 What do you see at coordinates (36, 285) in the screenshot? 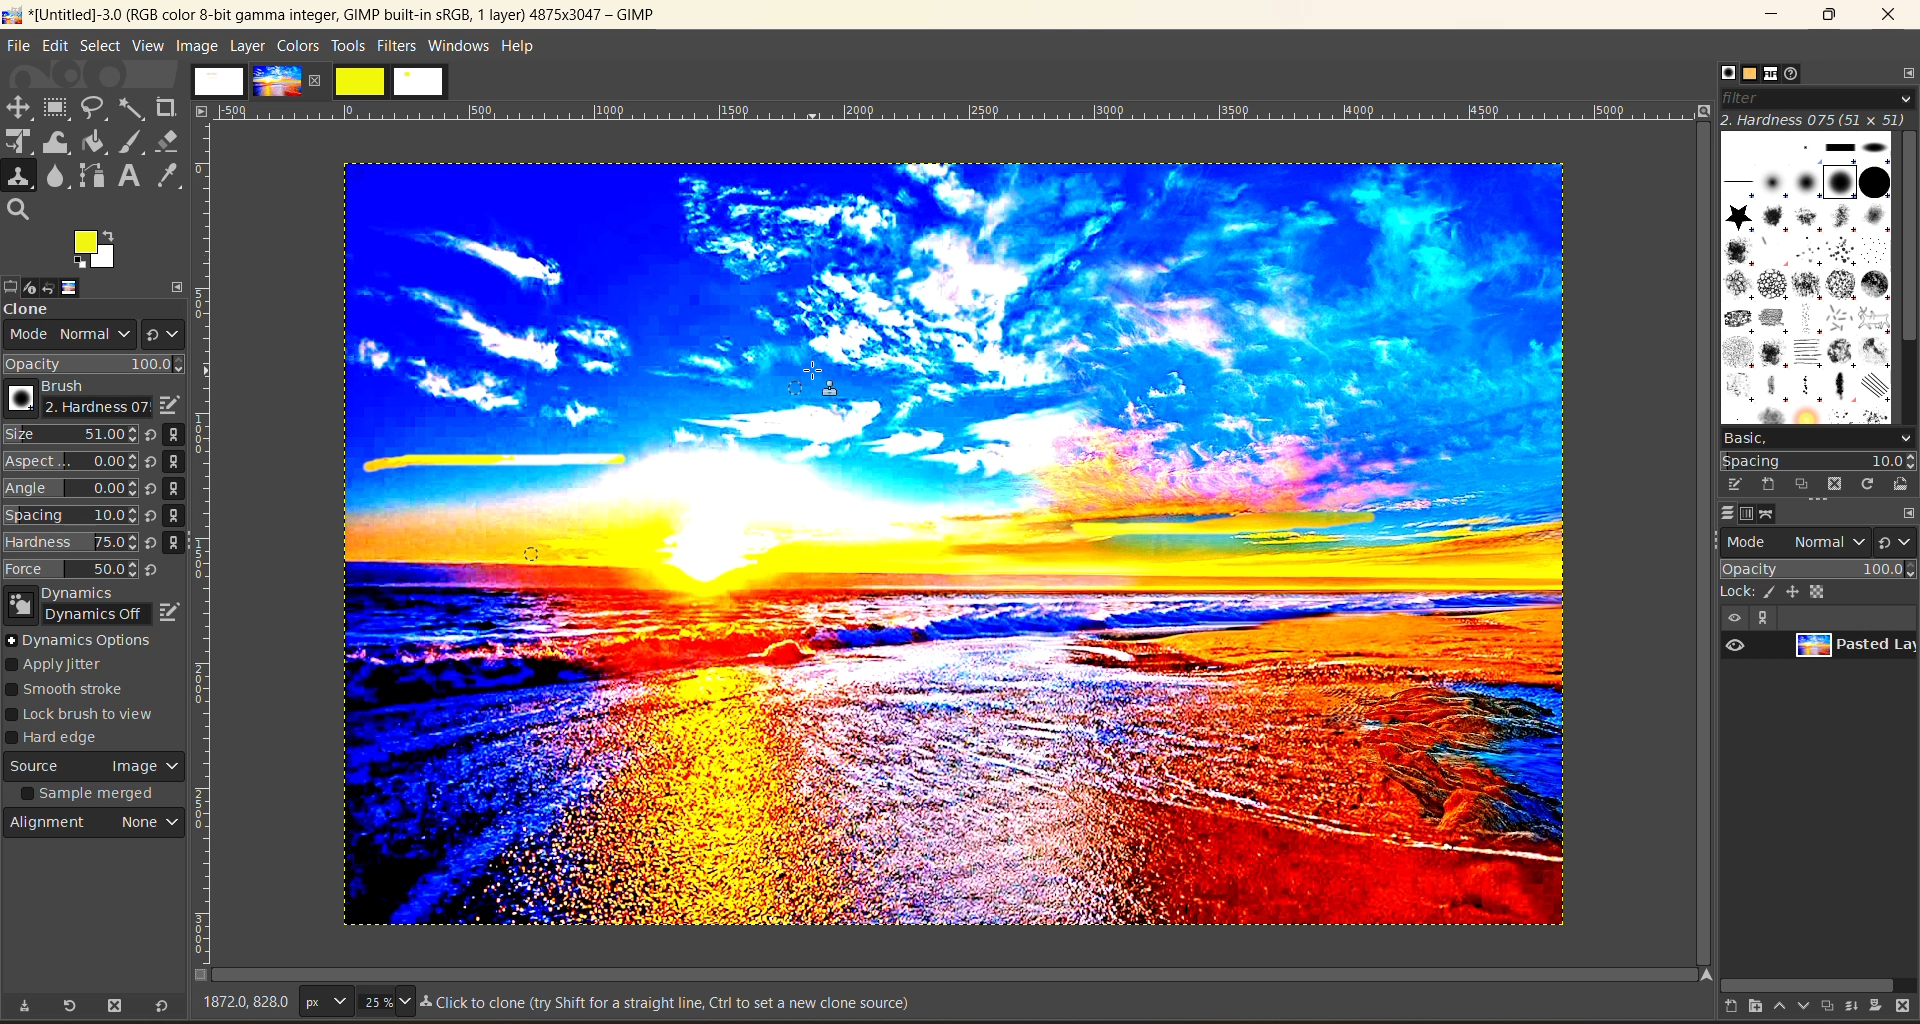
I see `device status` at bounding box center [36, 285].